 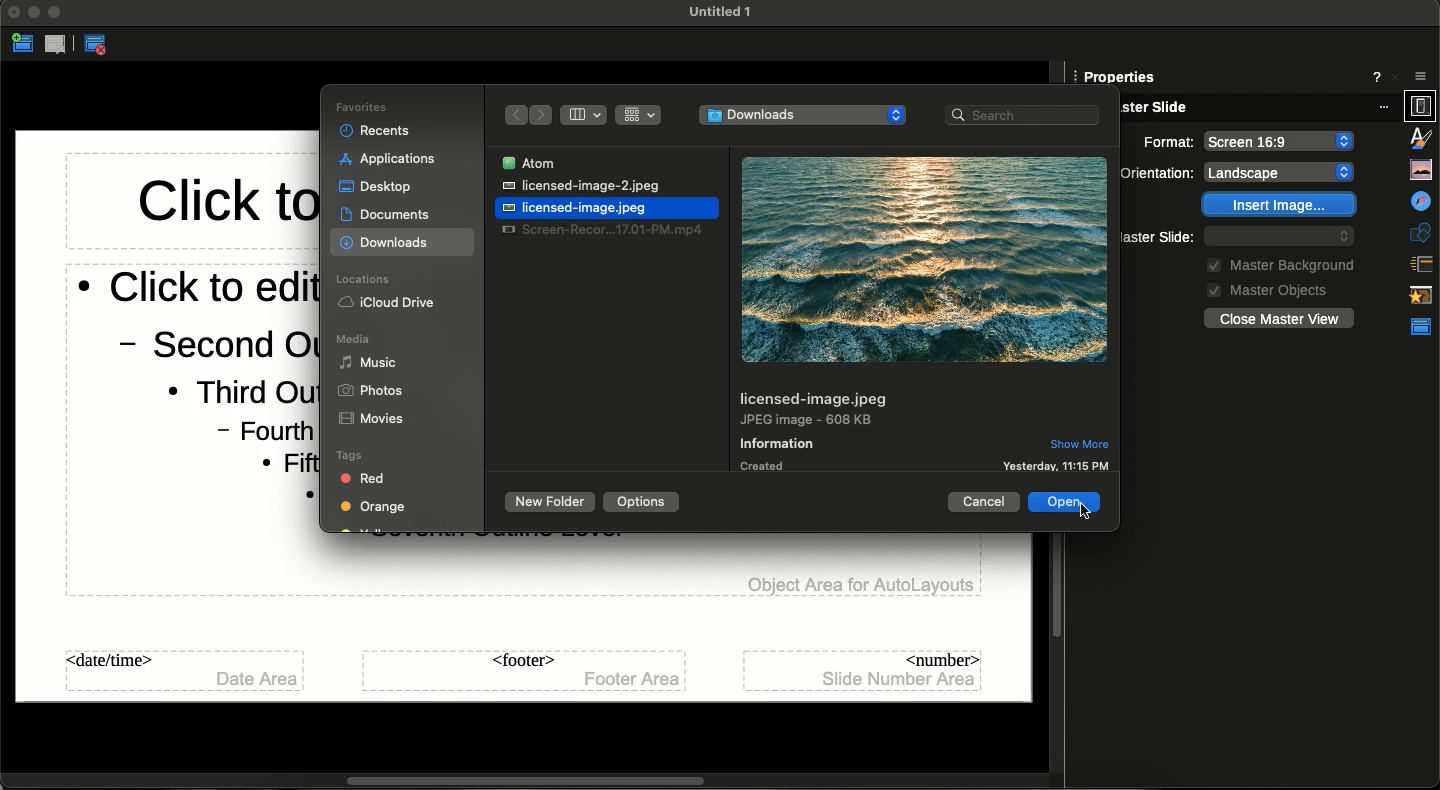 I want to click on Column view, so click(x=580, y=116).